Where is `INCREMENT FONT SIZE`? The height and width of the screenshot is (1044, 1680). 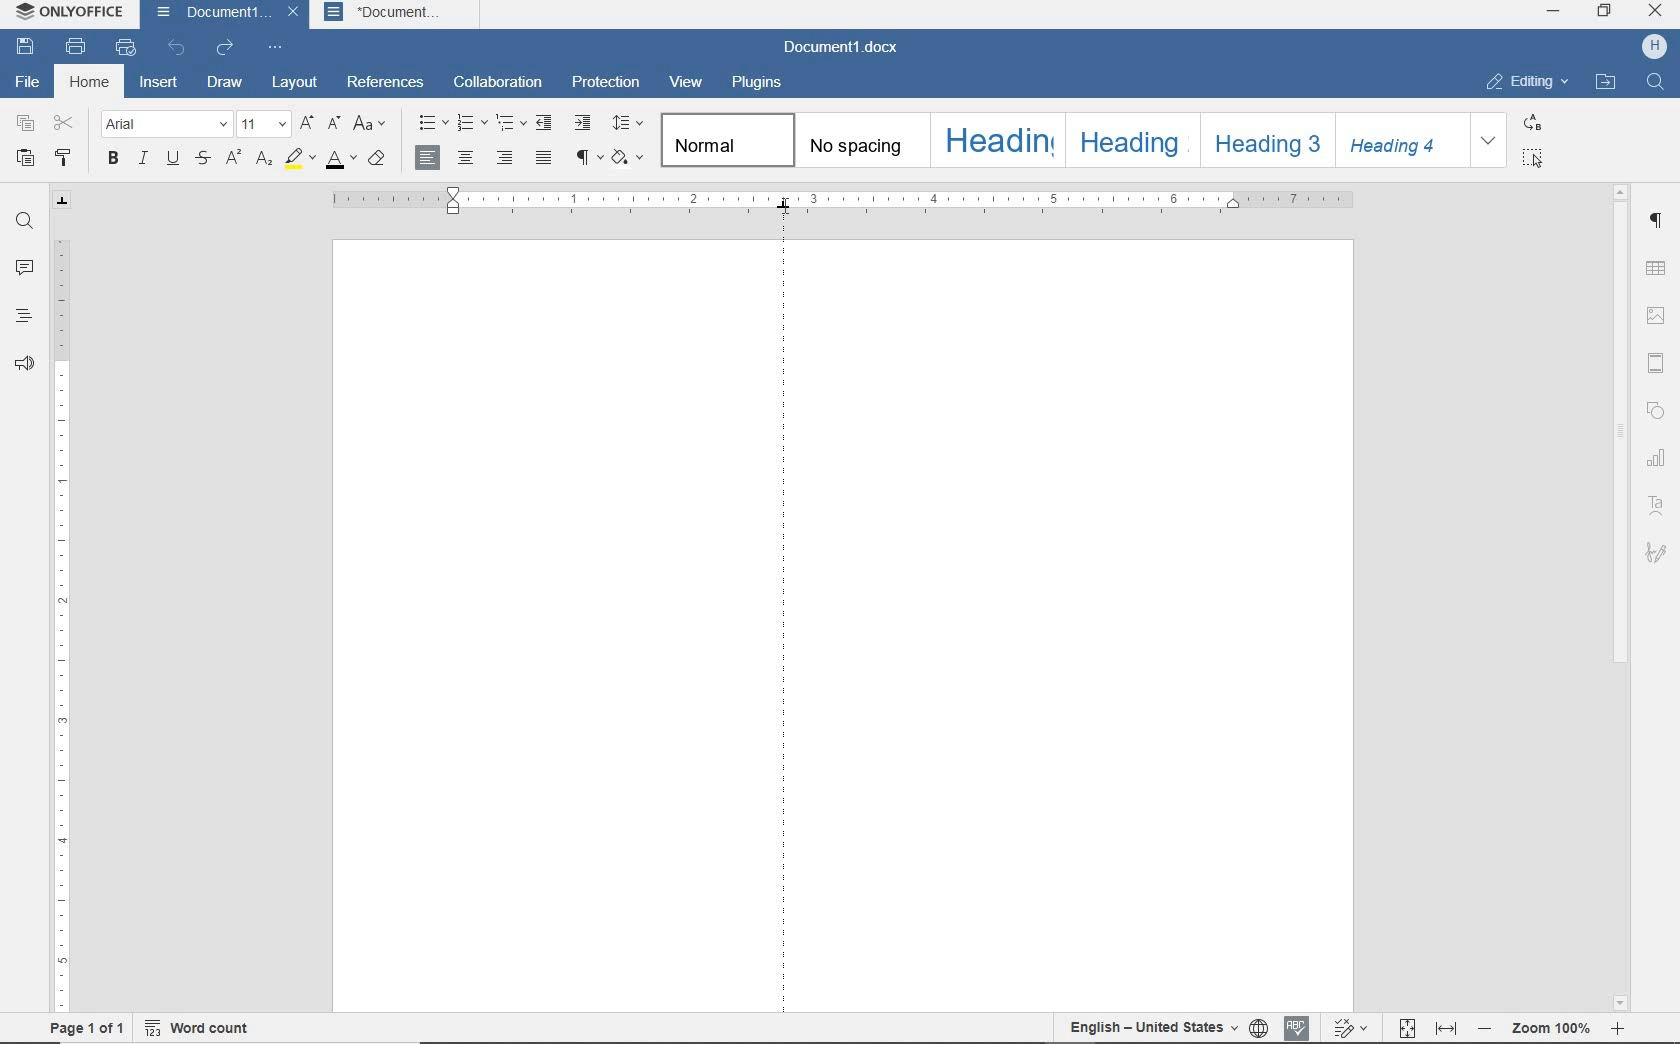 INCREMENT FONT SIZE is located at coordinates (307, 125).